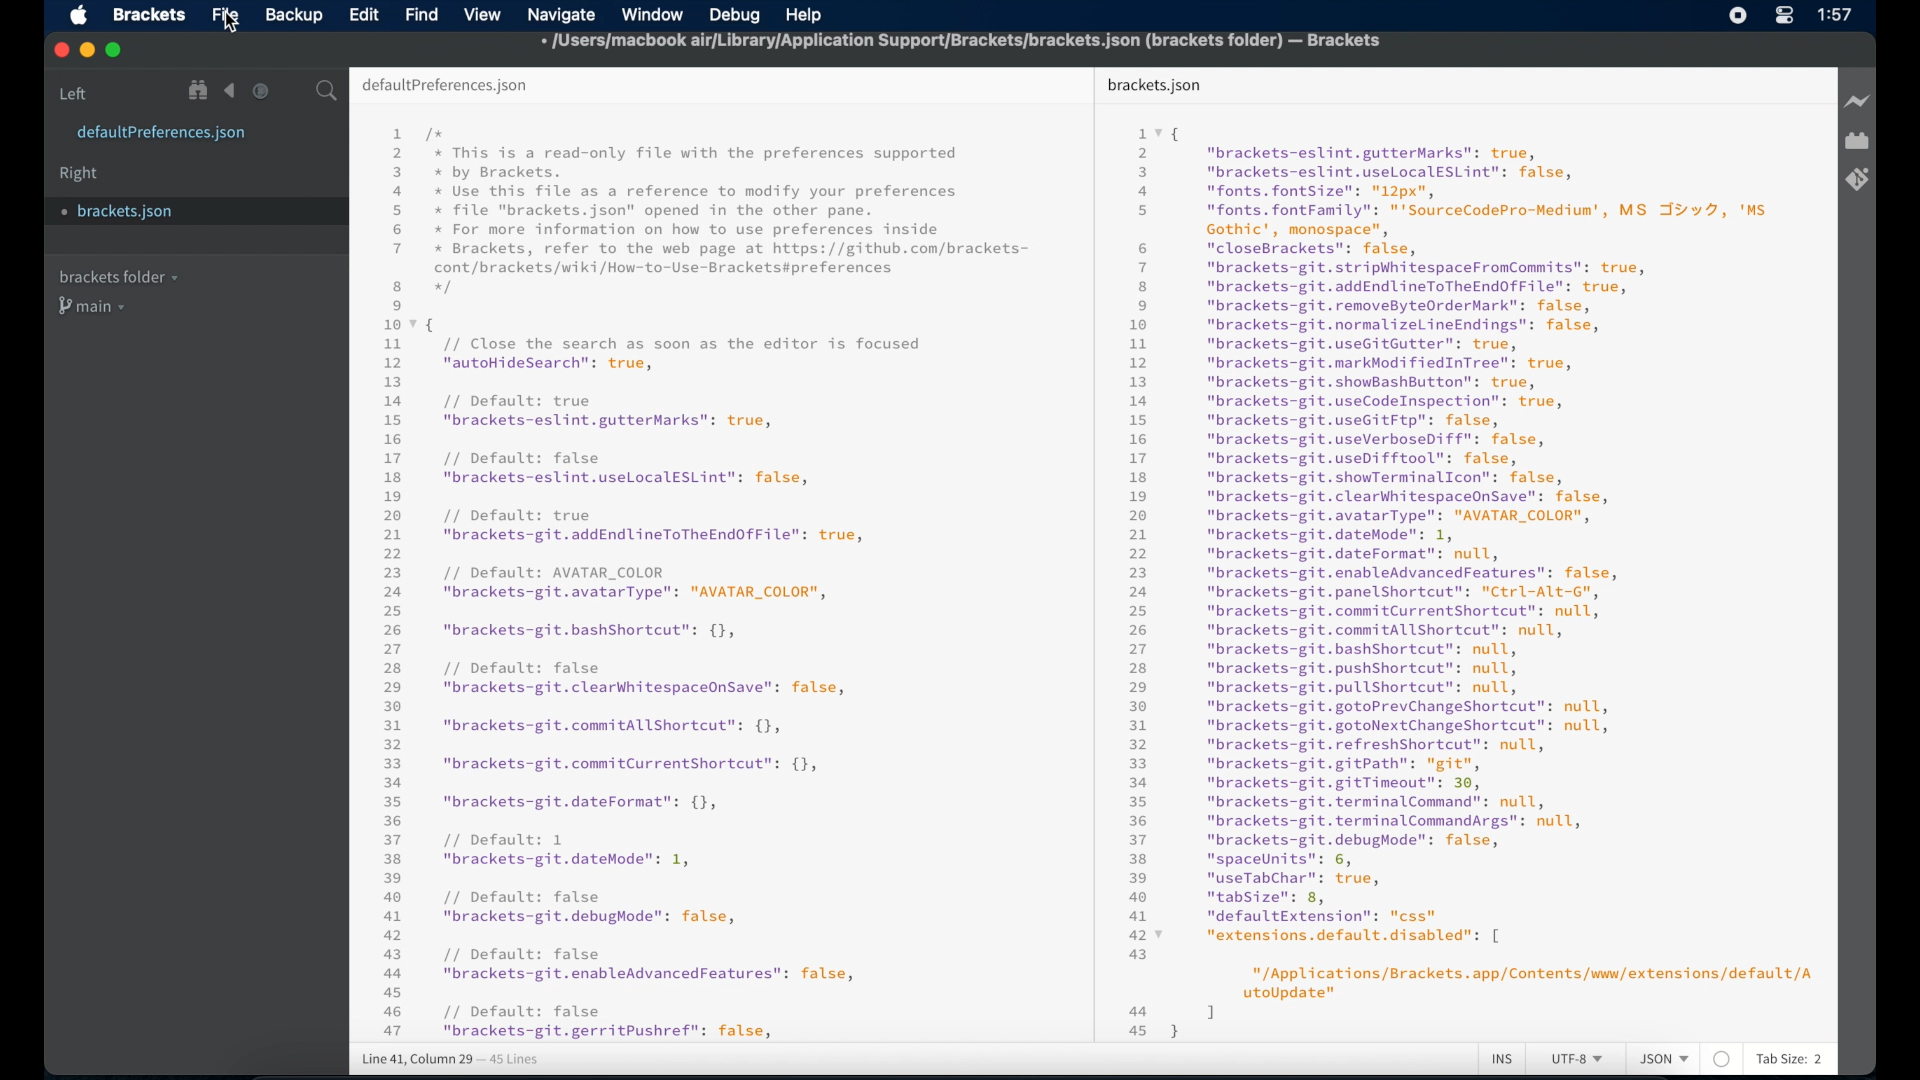 This screenshot has width=1920, height=1080. I want to click on live preview, so click(1856, 101).